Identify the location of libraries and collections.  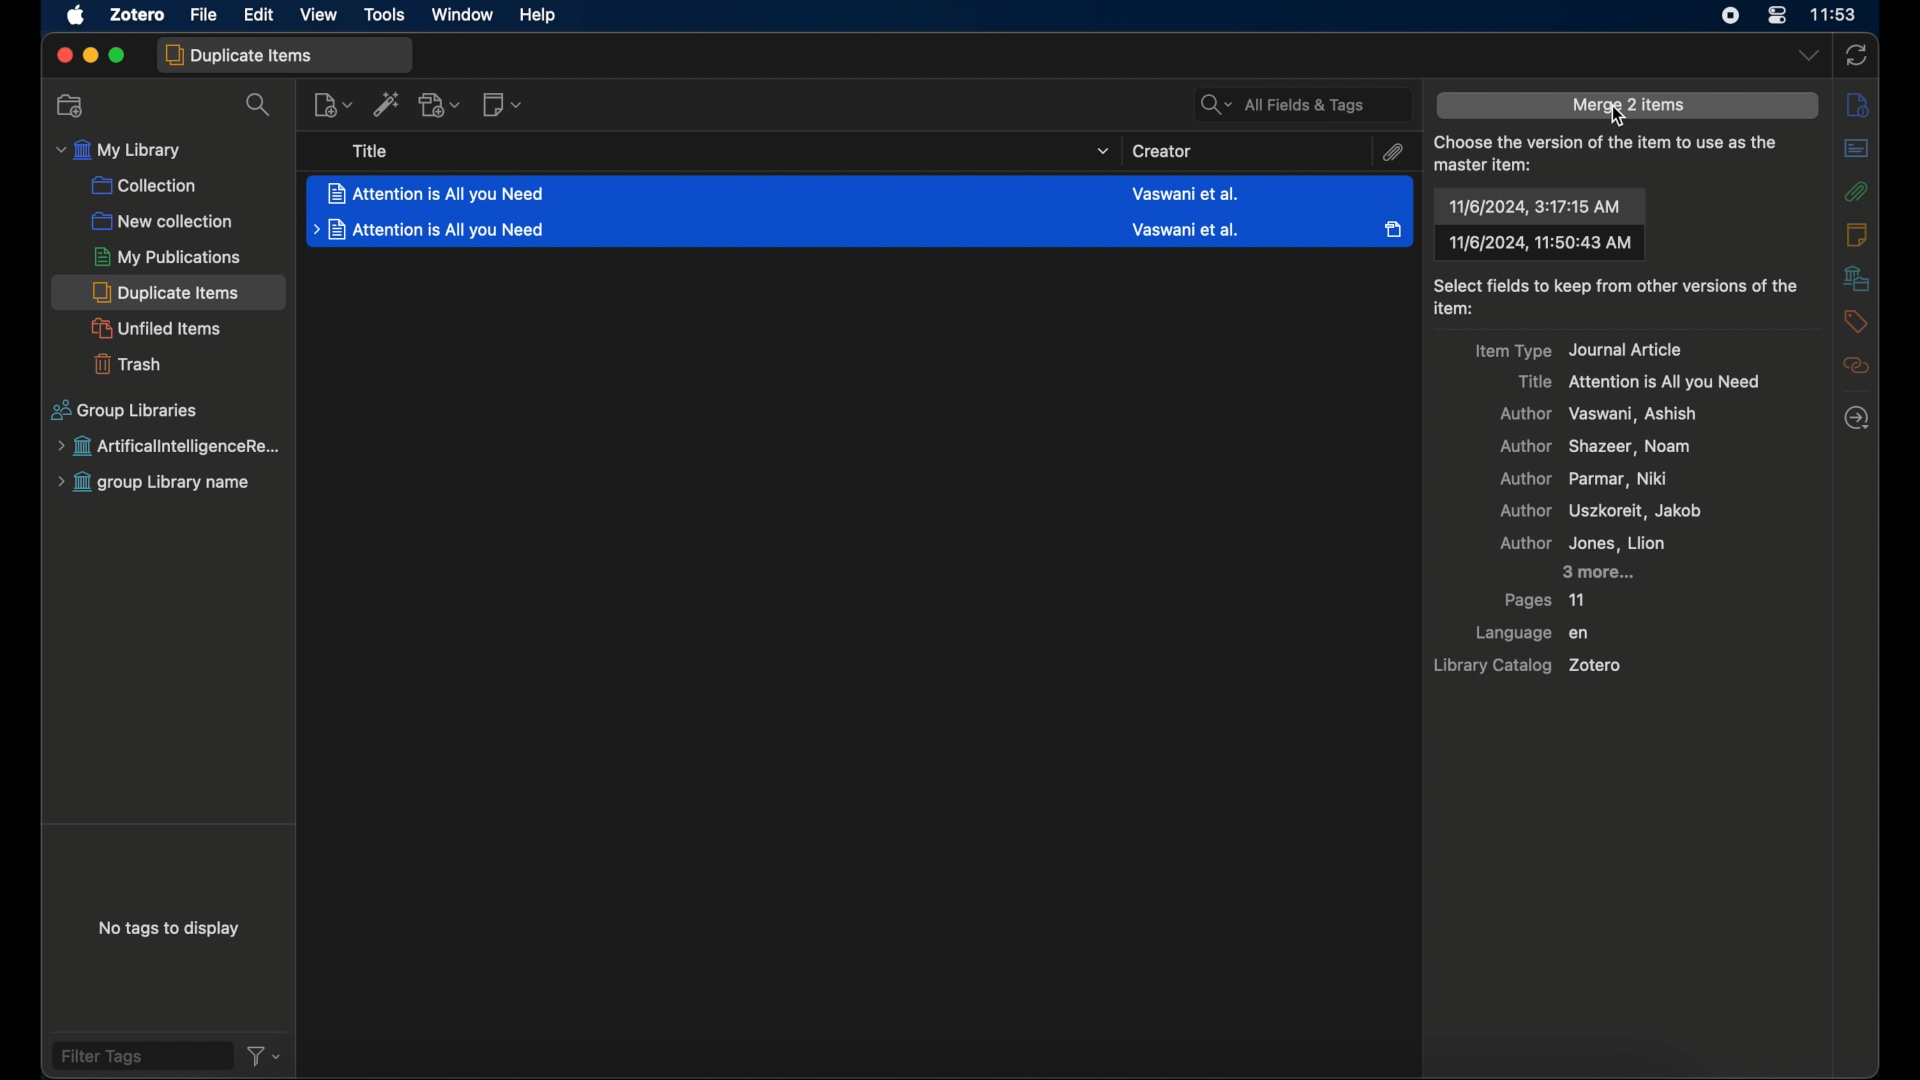
(1859, 278).